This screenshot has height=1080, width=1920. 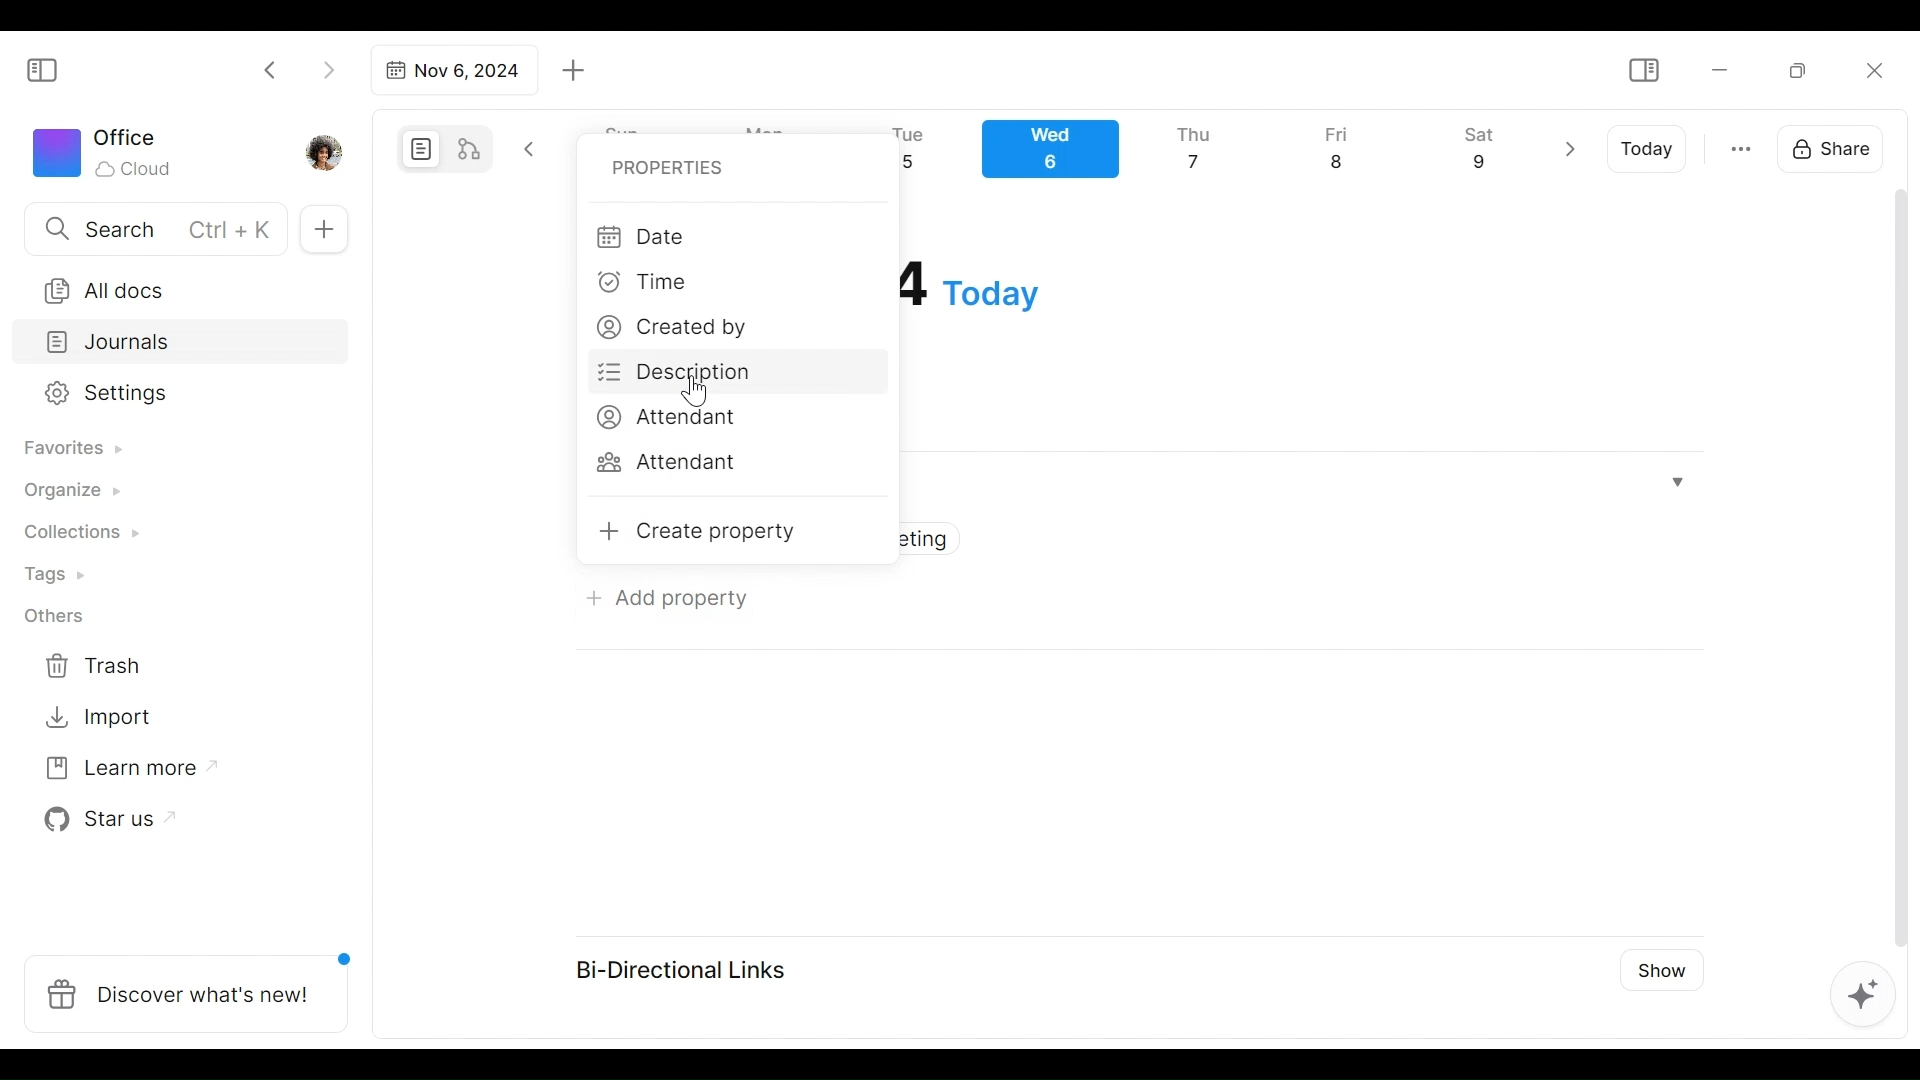 I want to click on Journals, so click(x=182, y=344).